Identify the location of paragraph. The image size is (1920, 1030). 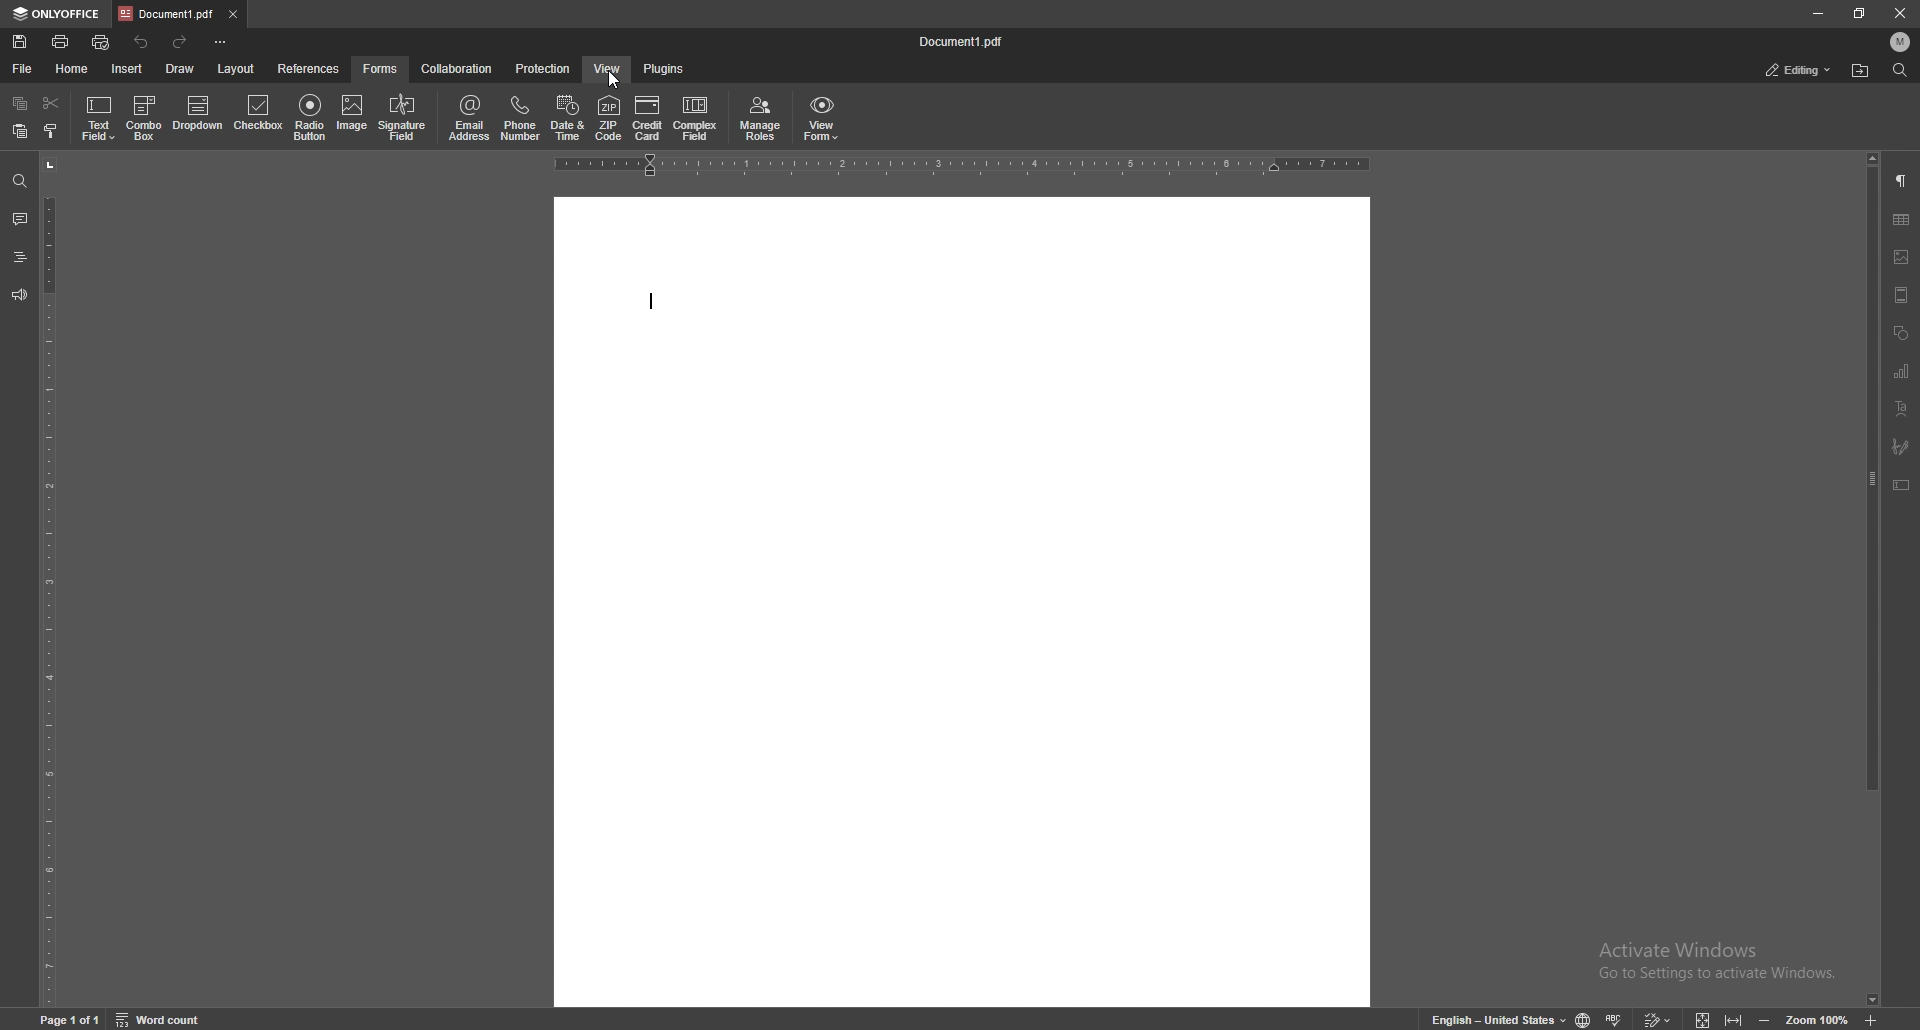
(1902, 182).